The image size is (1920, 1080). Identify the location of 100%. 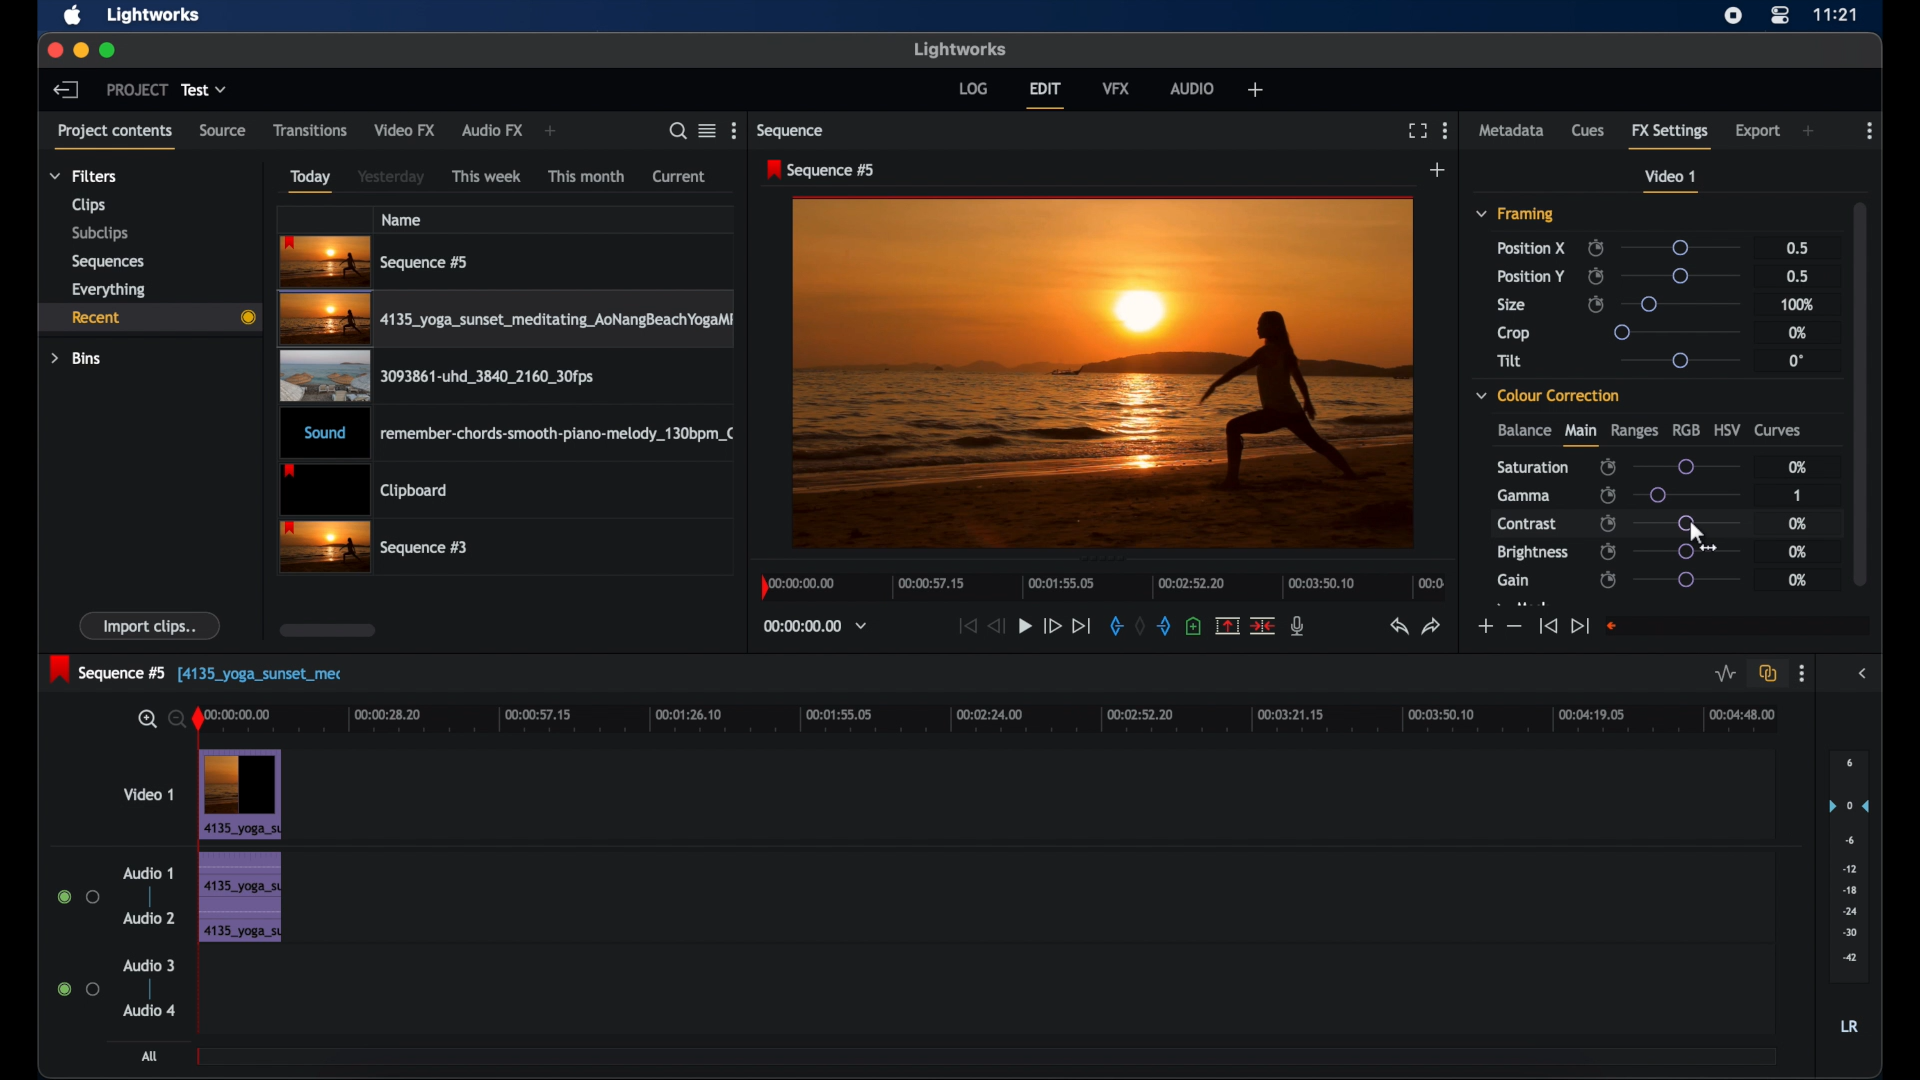
(1798, 306).